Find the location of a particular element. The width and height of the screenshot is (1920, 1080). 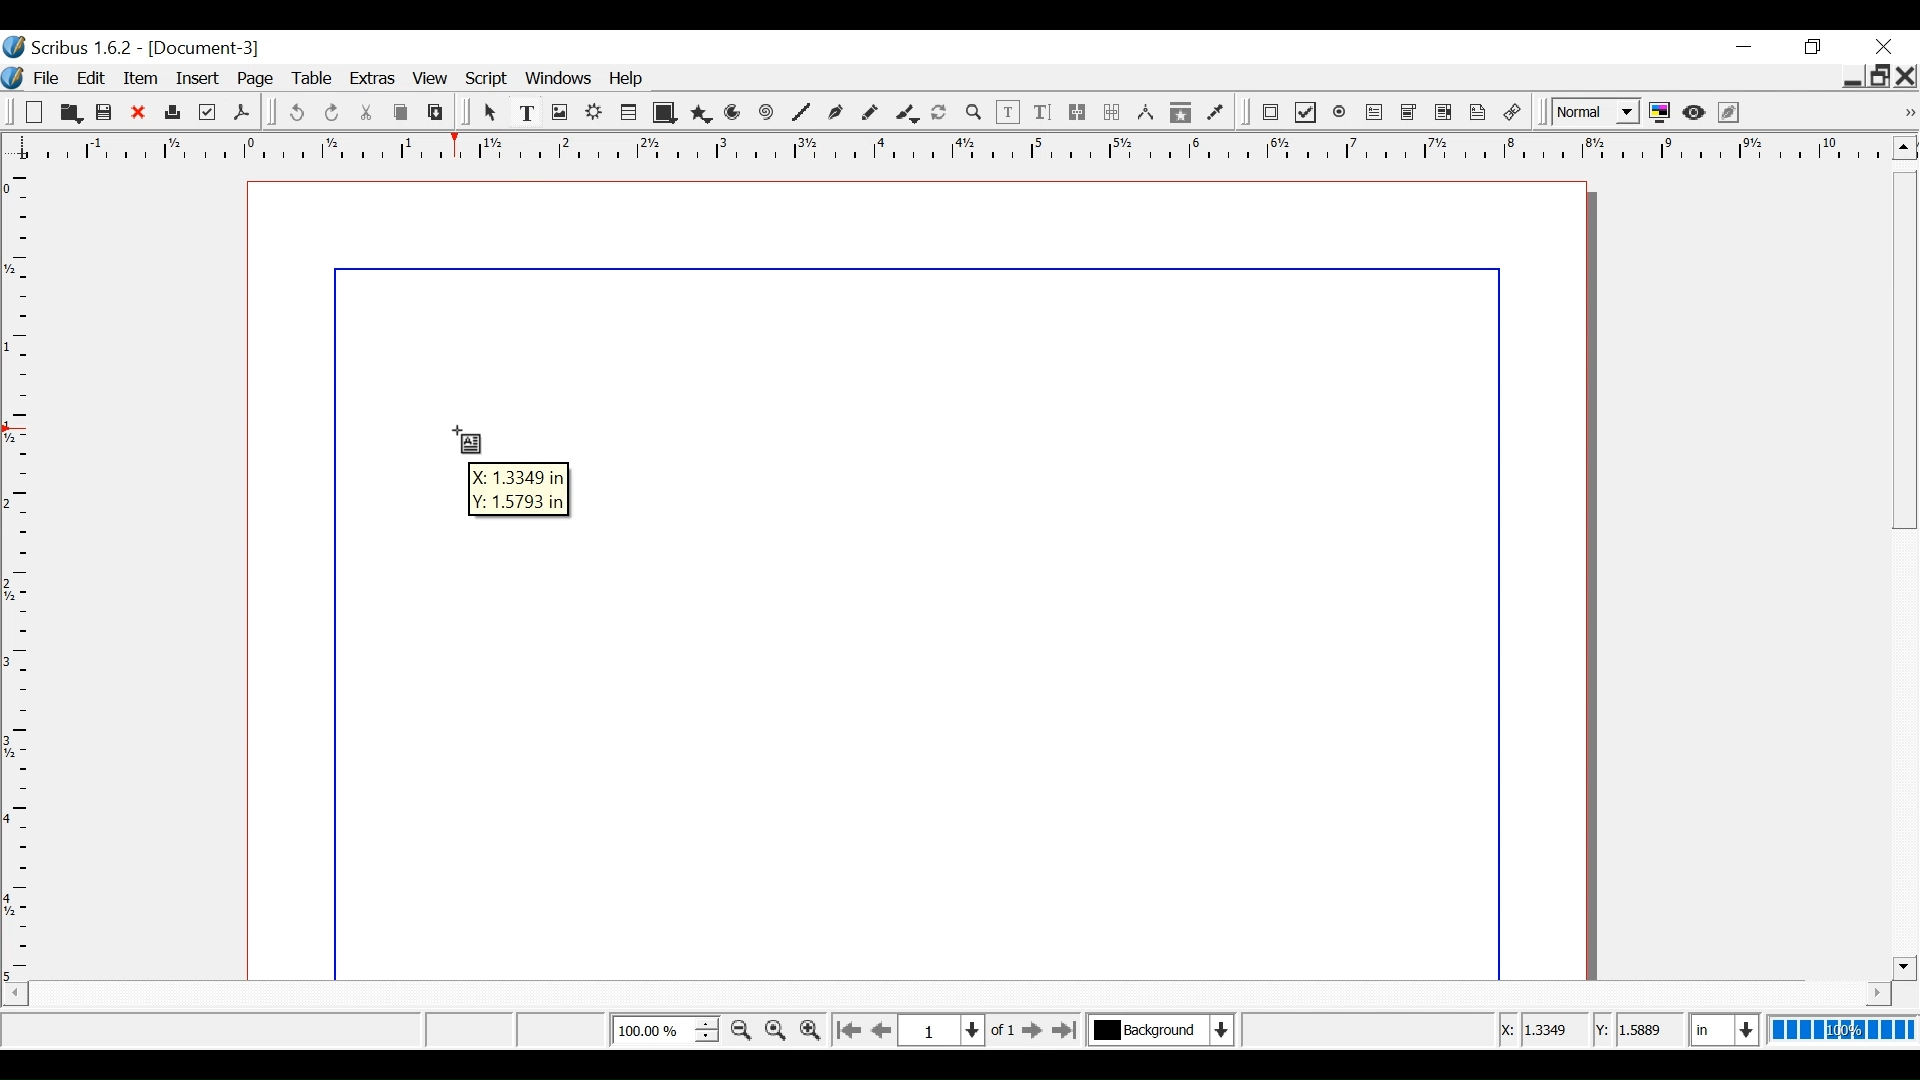

Freehand line is located at coordinates (872, 115).